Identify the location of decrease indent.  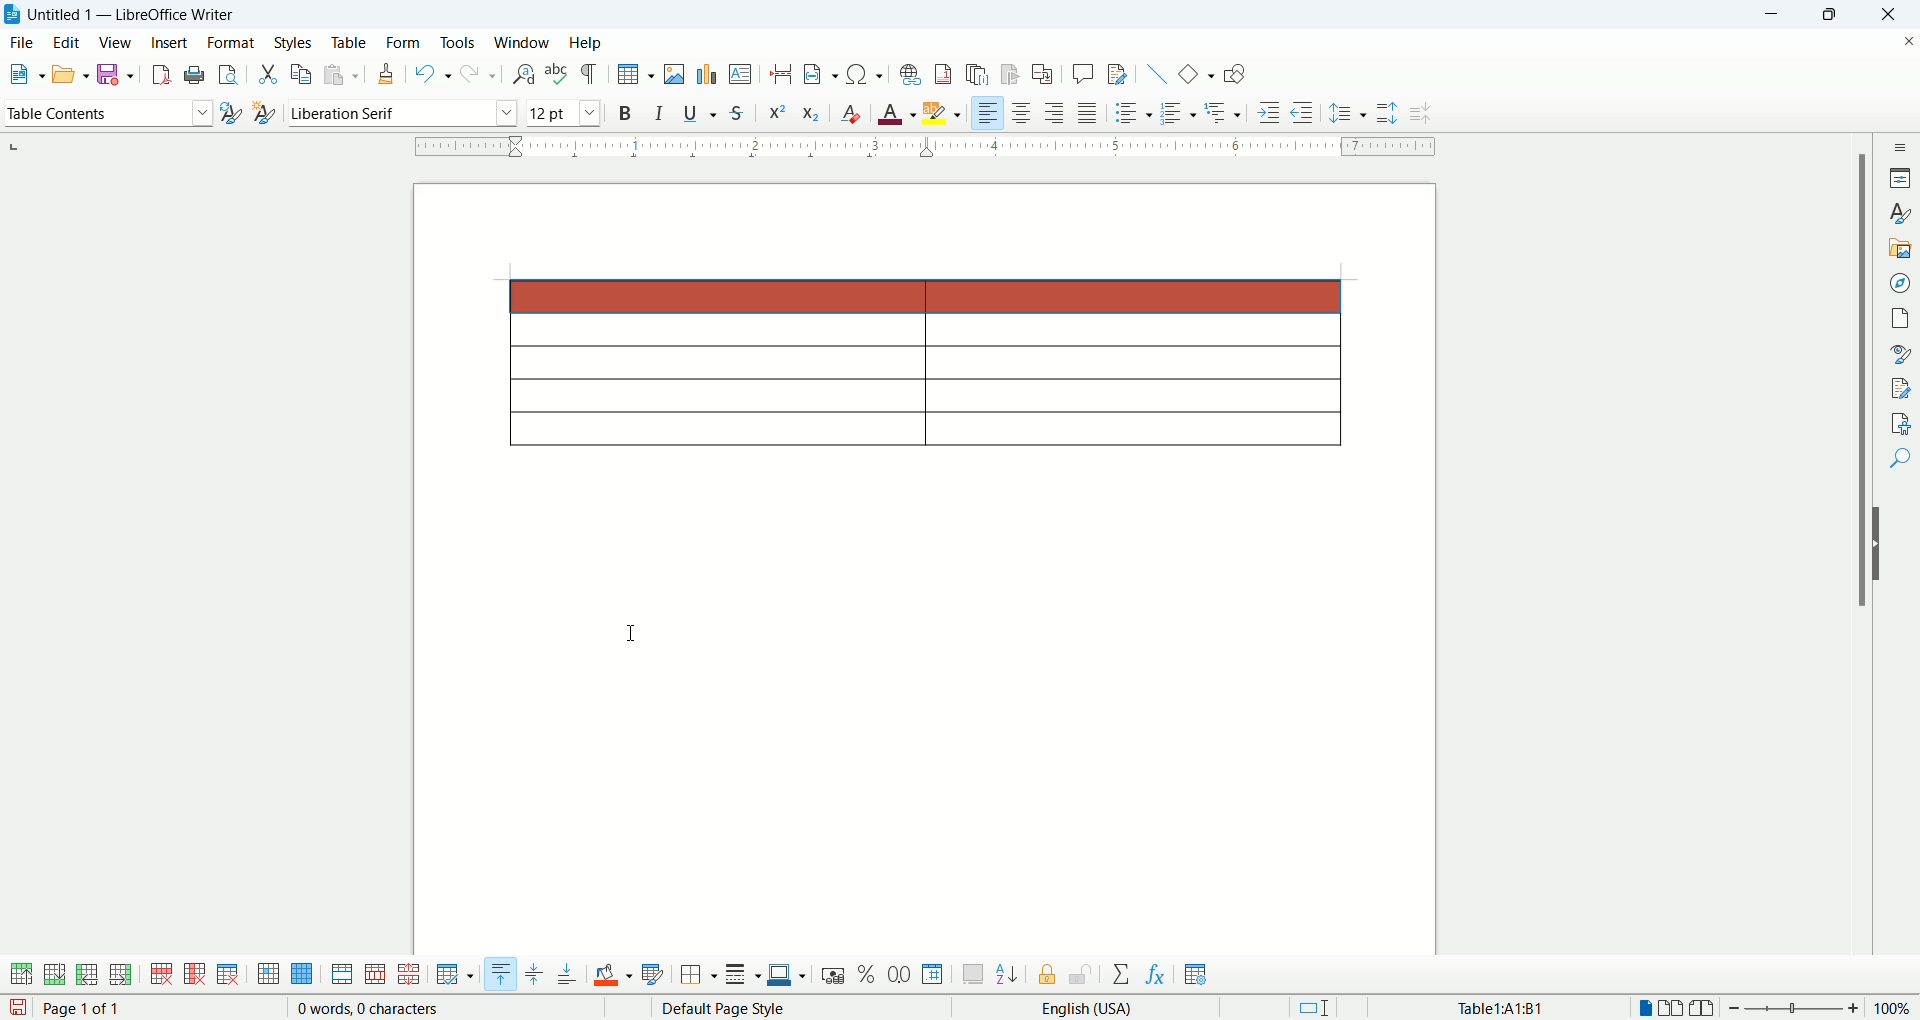
(1302, 111).